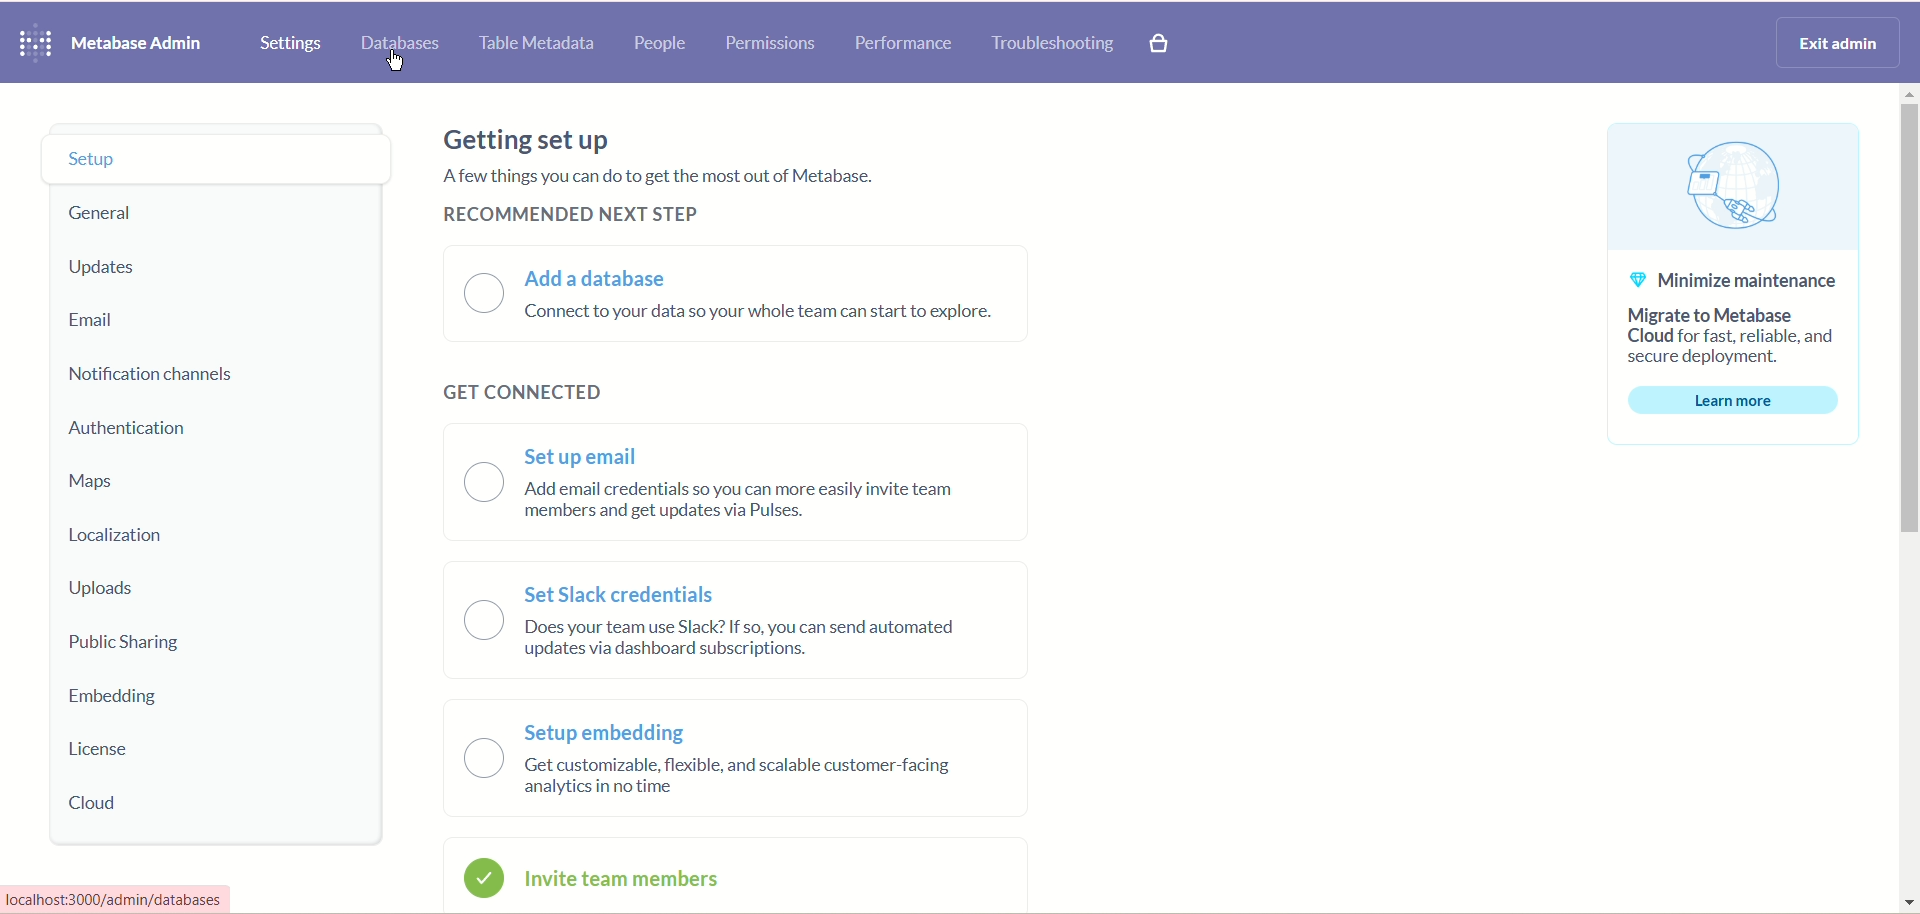  I want to click on get connected, so click(529, 387).